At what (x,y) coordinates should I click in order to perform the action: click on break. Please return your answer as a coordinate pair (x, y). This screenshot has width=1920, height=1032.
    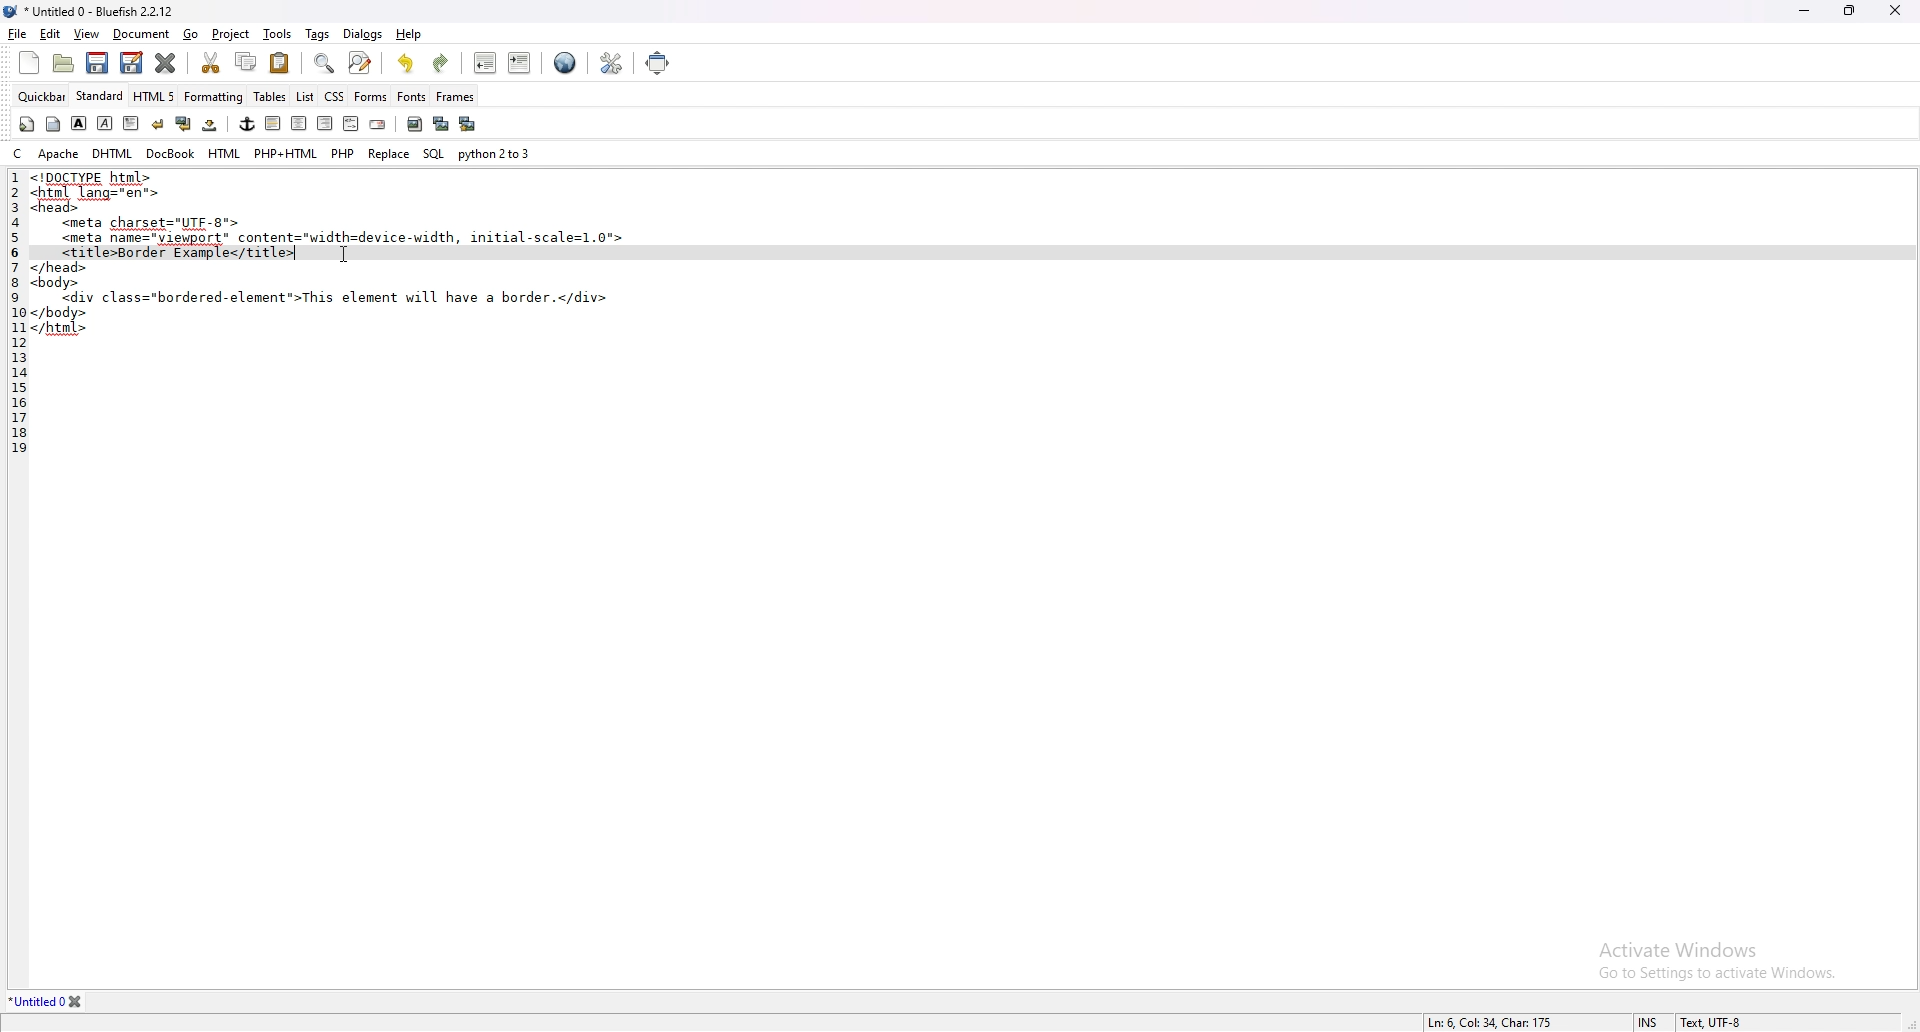
    Looking at the image, I should click on (158, 124).